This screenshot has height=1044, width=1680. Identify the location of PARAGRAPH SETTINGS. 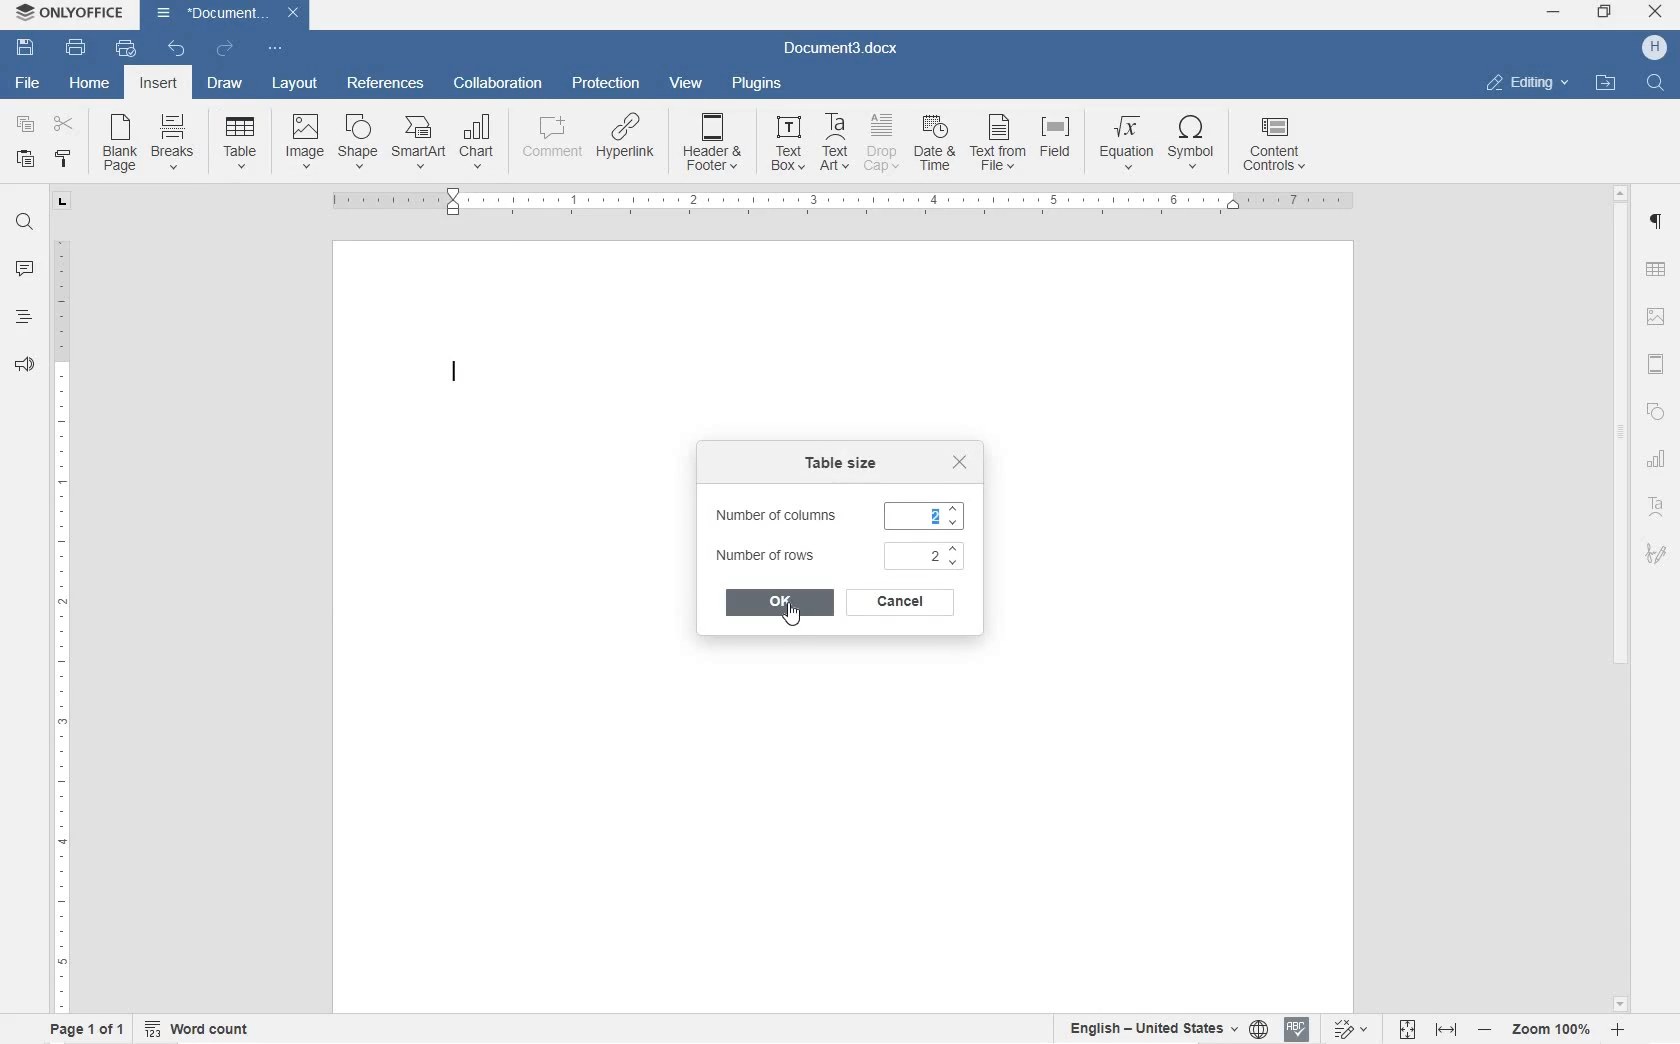
(1659, 224).